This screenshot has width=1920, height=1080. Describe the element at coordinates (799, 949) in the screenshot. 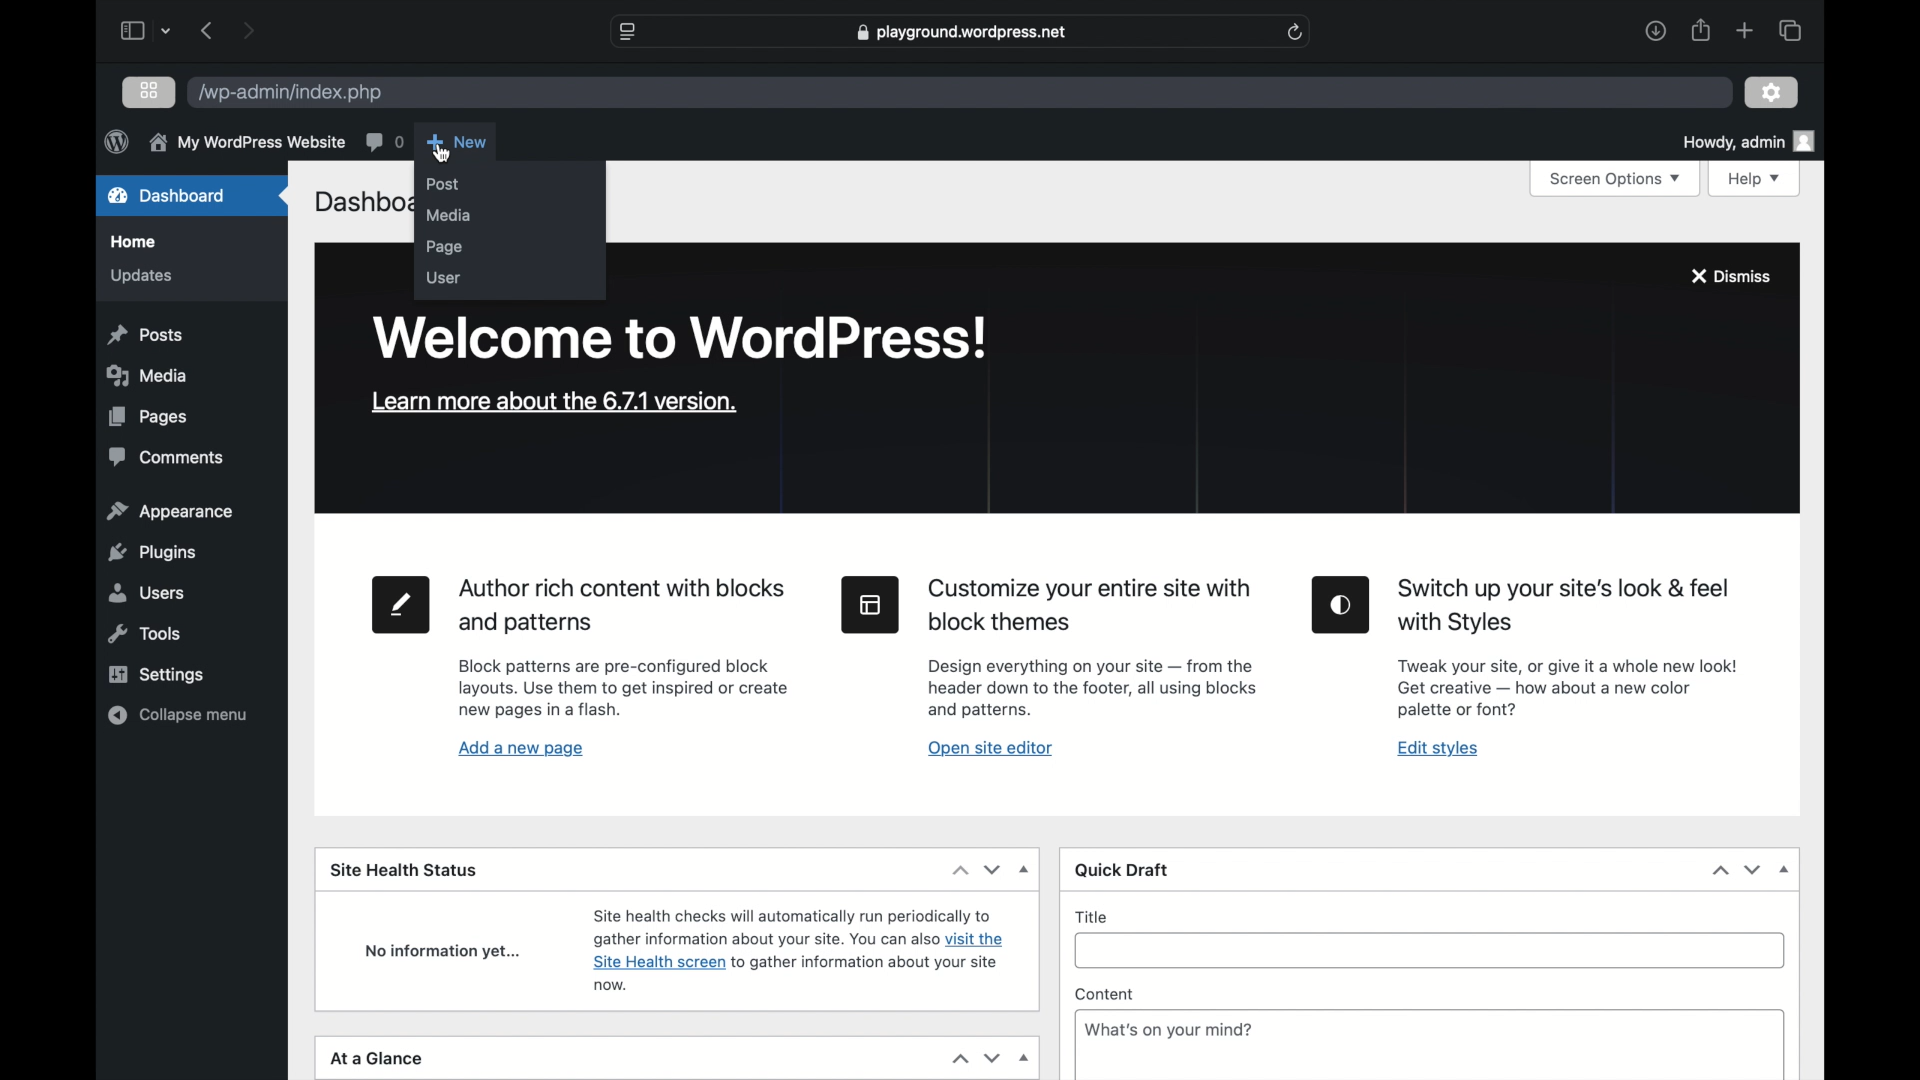

I see `site health status information` at that location.